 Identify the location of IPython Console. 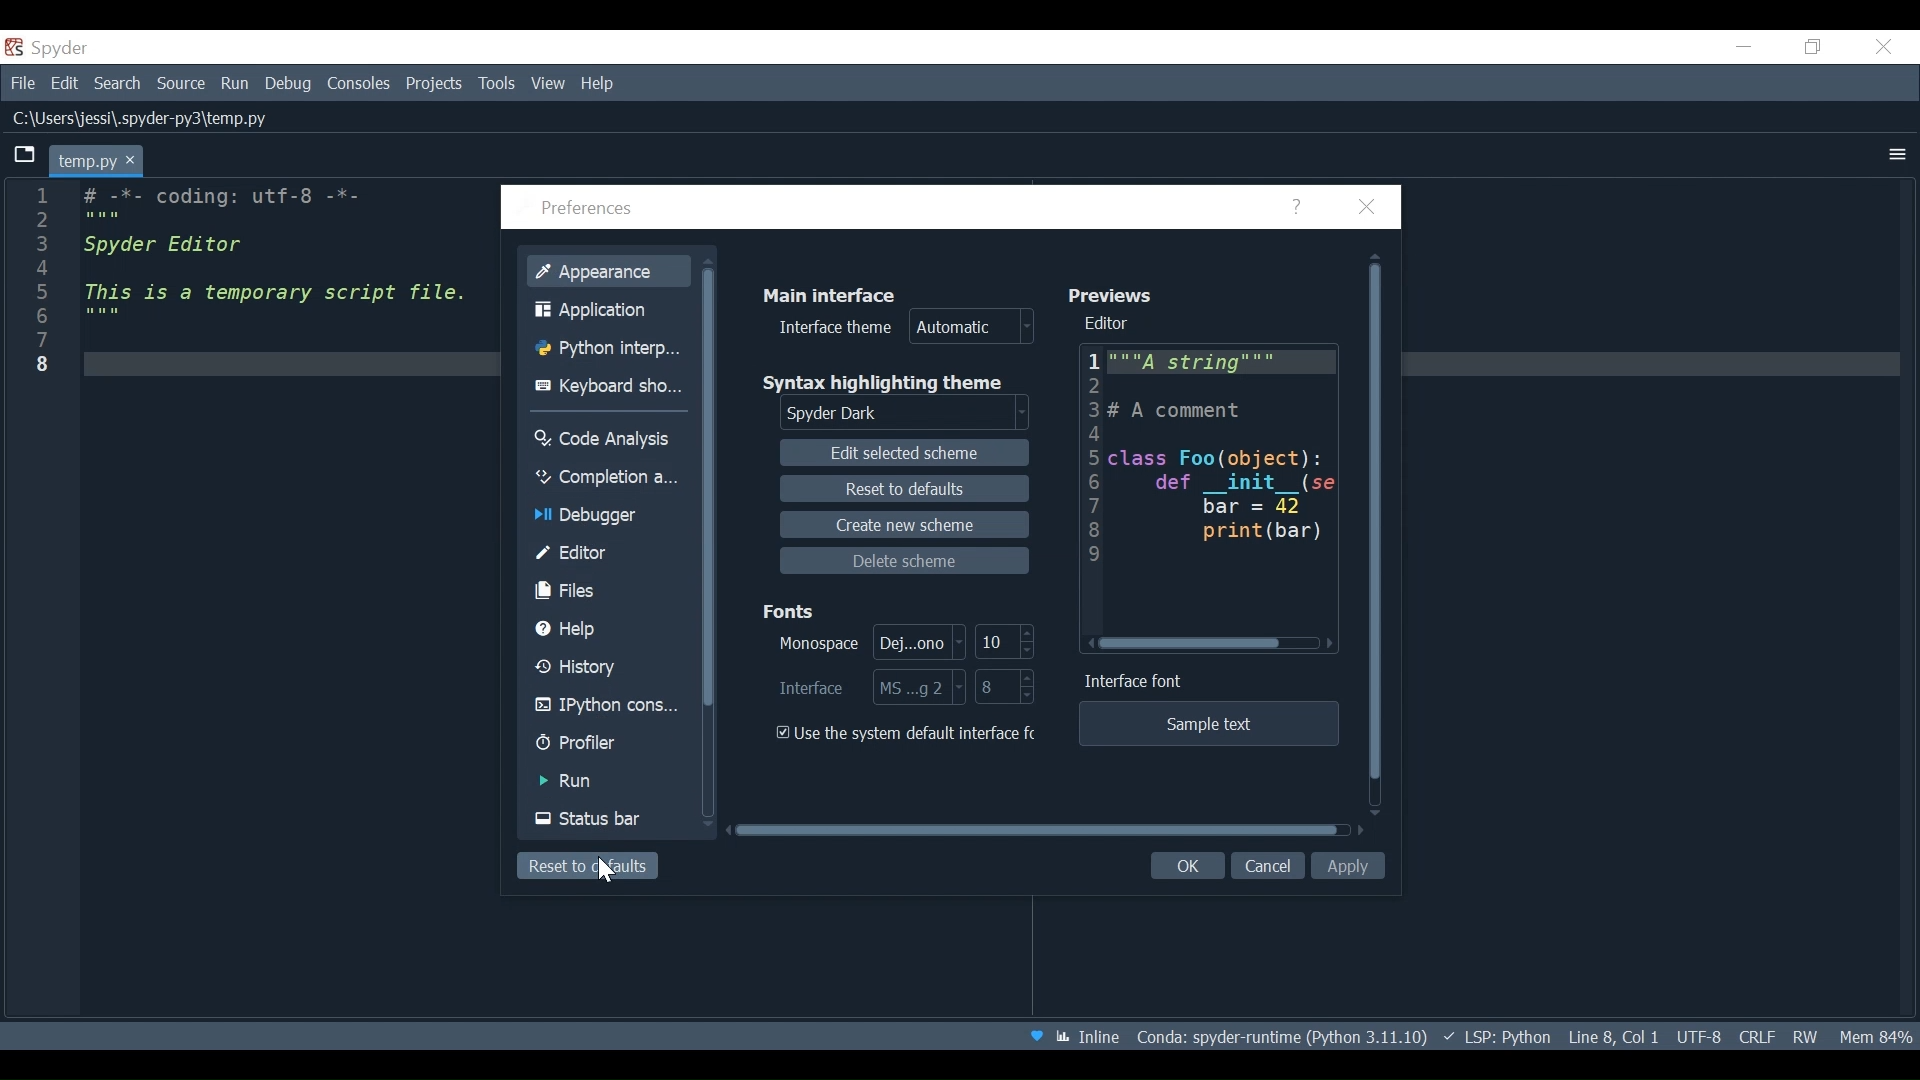
(608, 708).